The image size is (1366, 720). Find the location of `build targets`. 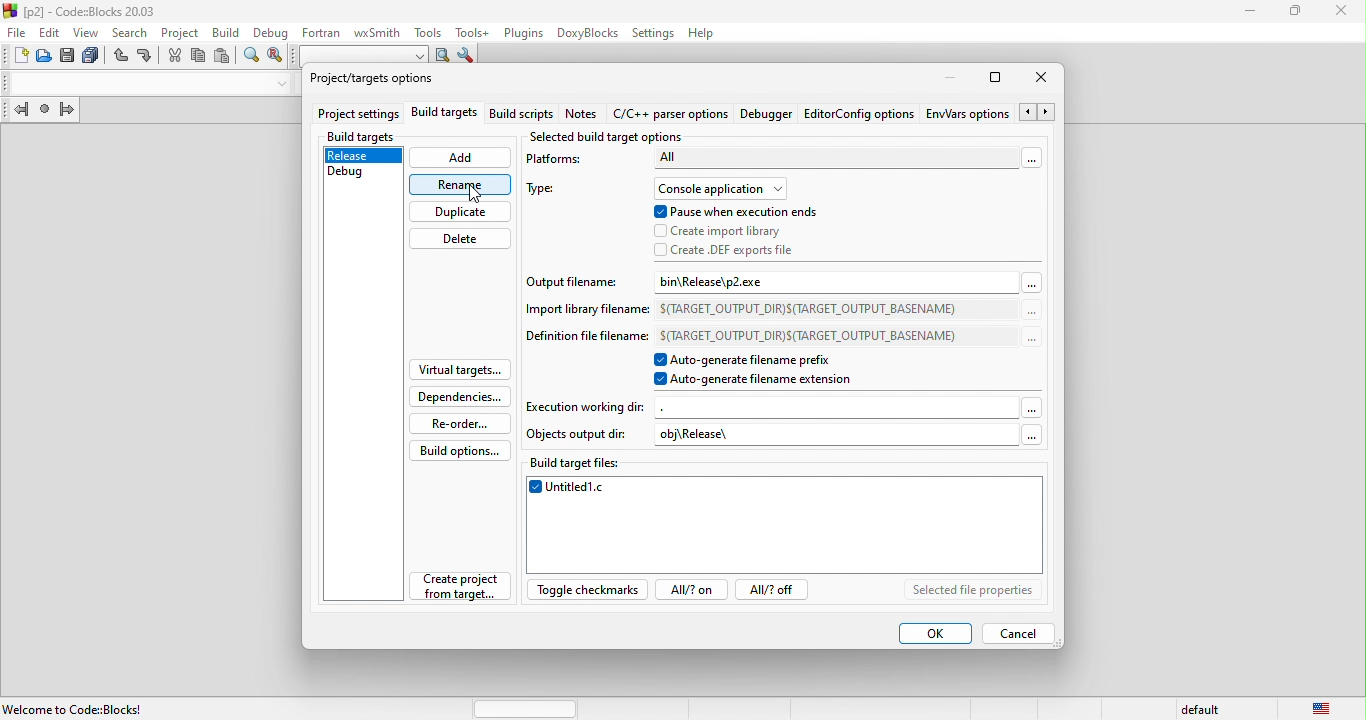

build targets is located at coordinates (363, 136).